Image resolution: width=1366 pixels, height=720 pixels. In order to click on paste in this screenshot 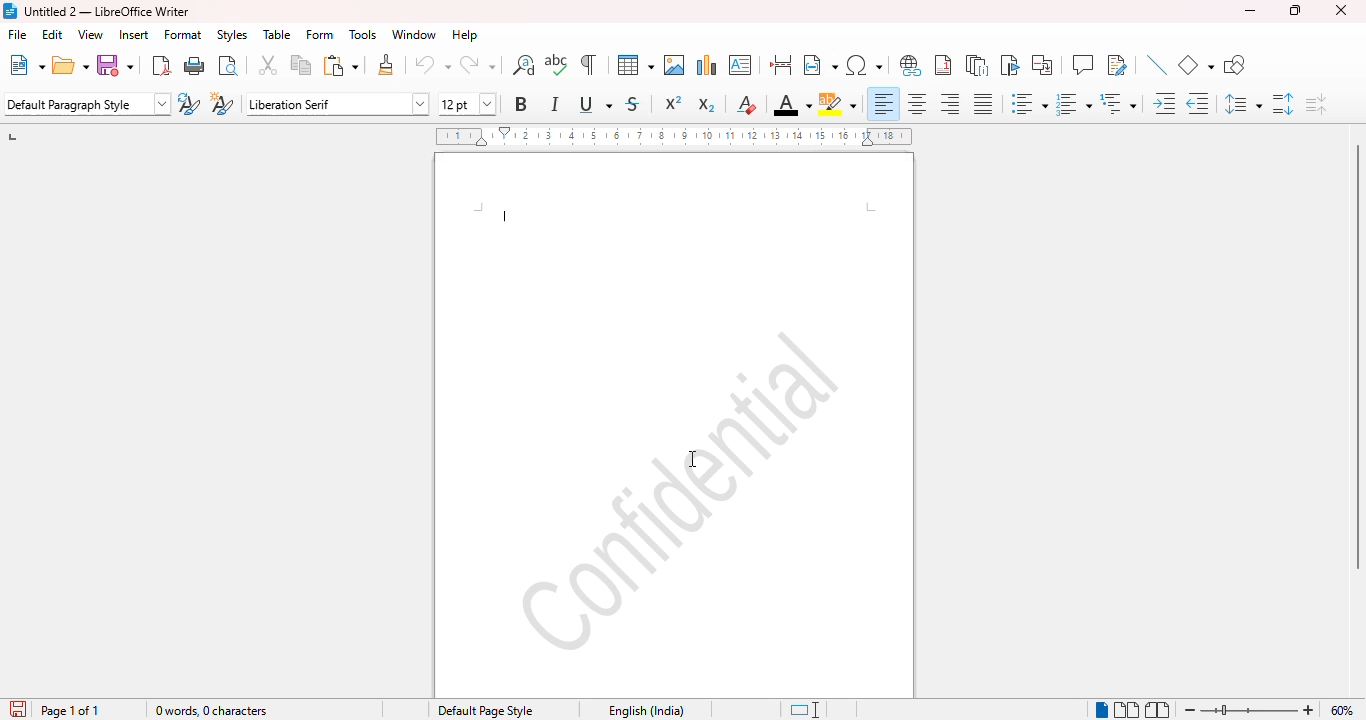, I will do `click(342, 65)`.